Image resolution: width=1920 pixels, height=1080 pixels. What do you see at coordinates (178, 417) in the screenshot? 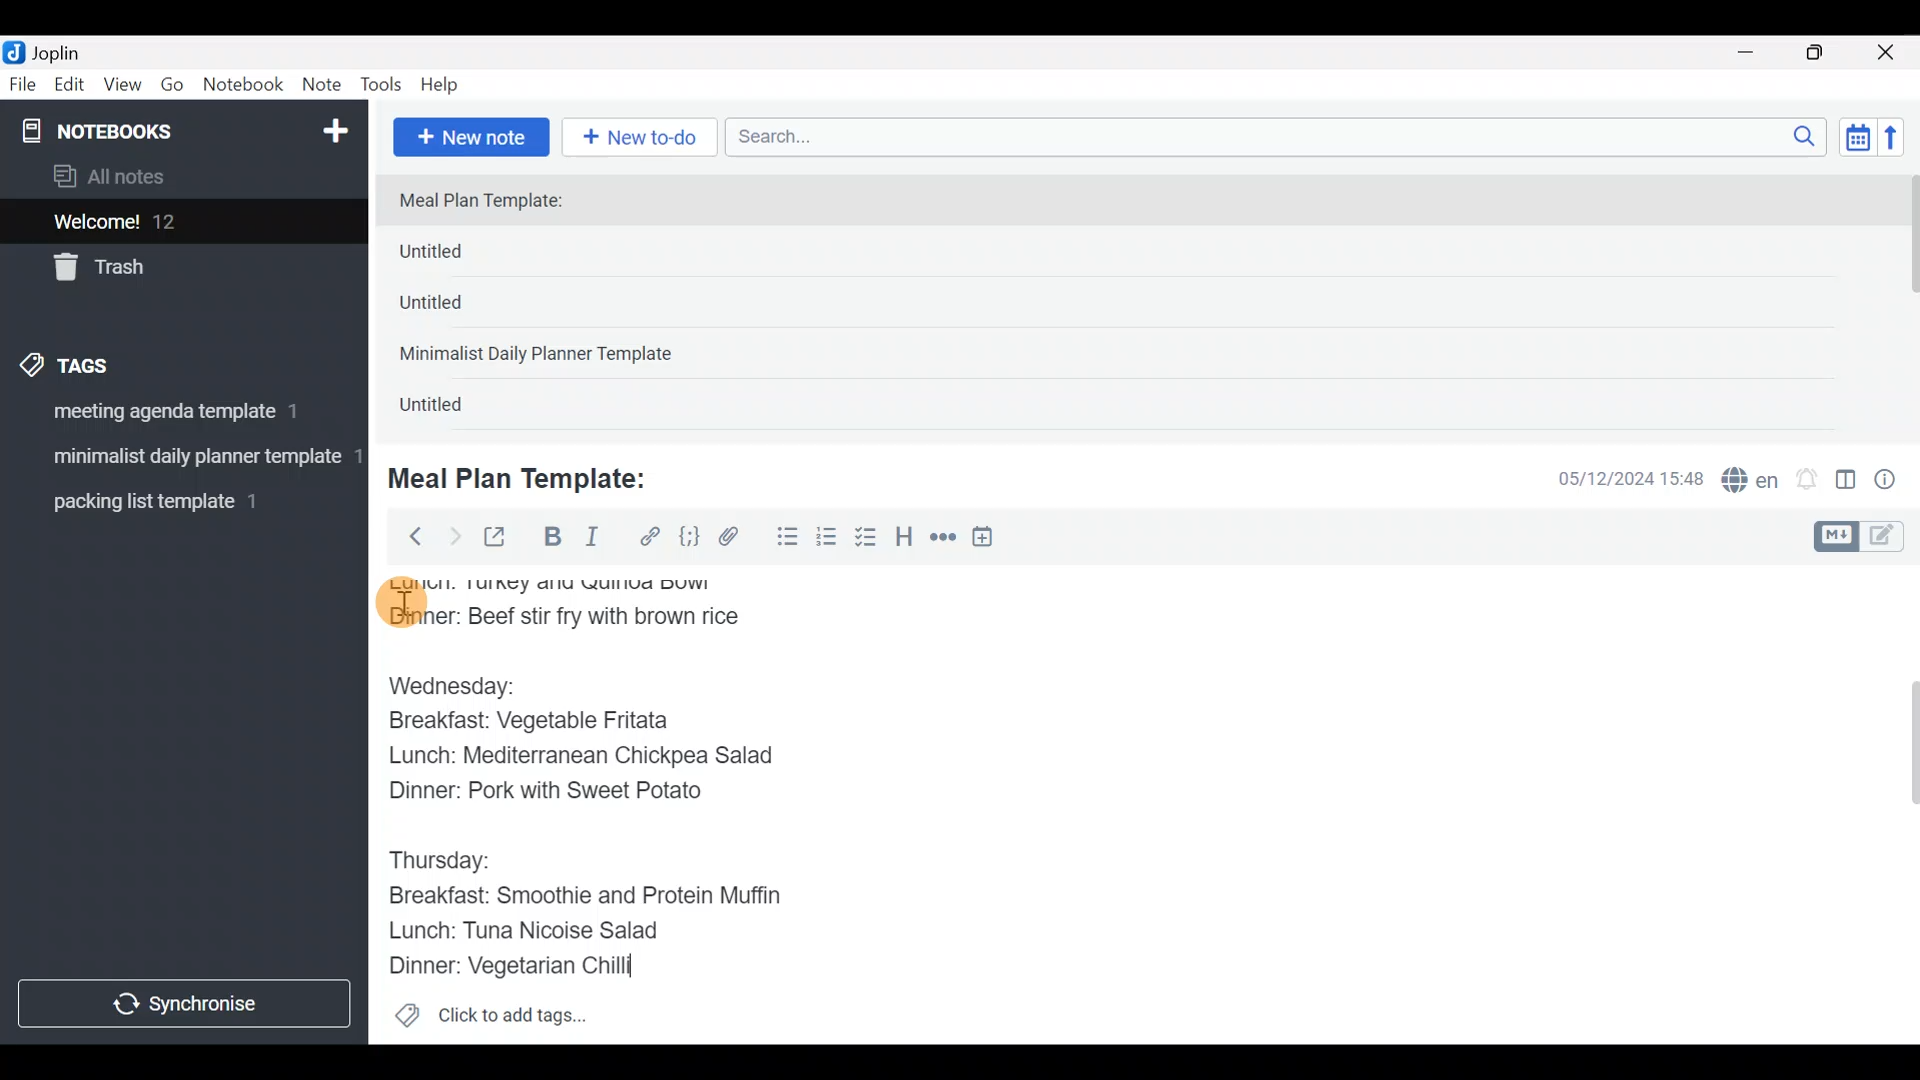
I see `Tag 1` at bounding box center [178, 417].